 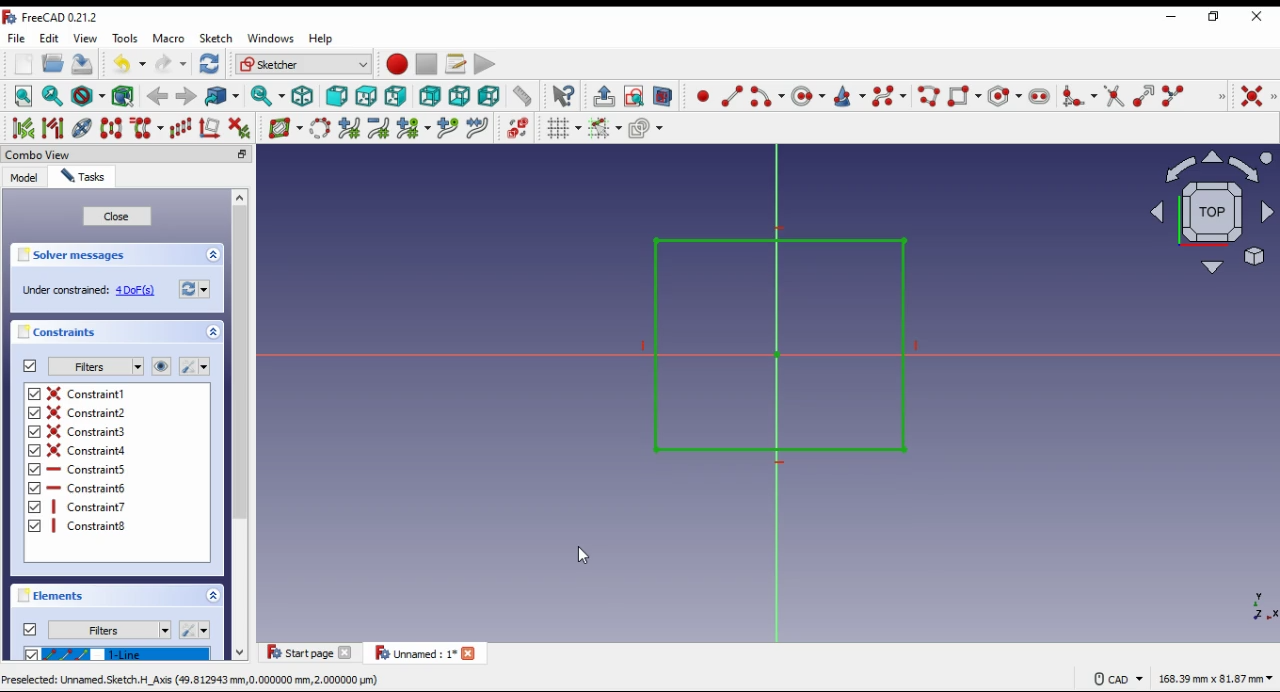 What do you see at coordinates (84, 63) in the screenshot?
I see `save` at bounding box center [84, 63].